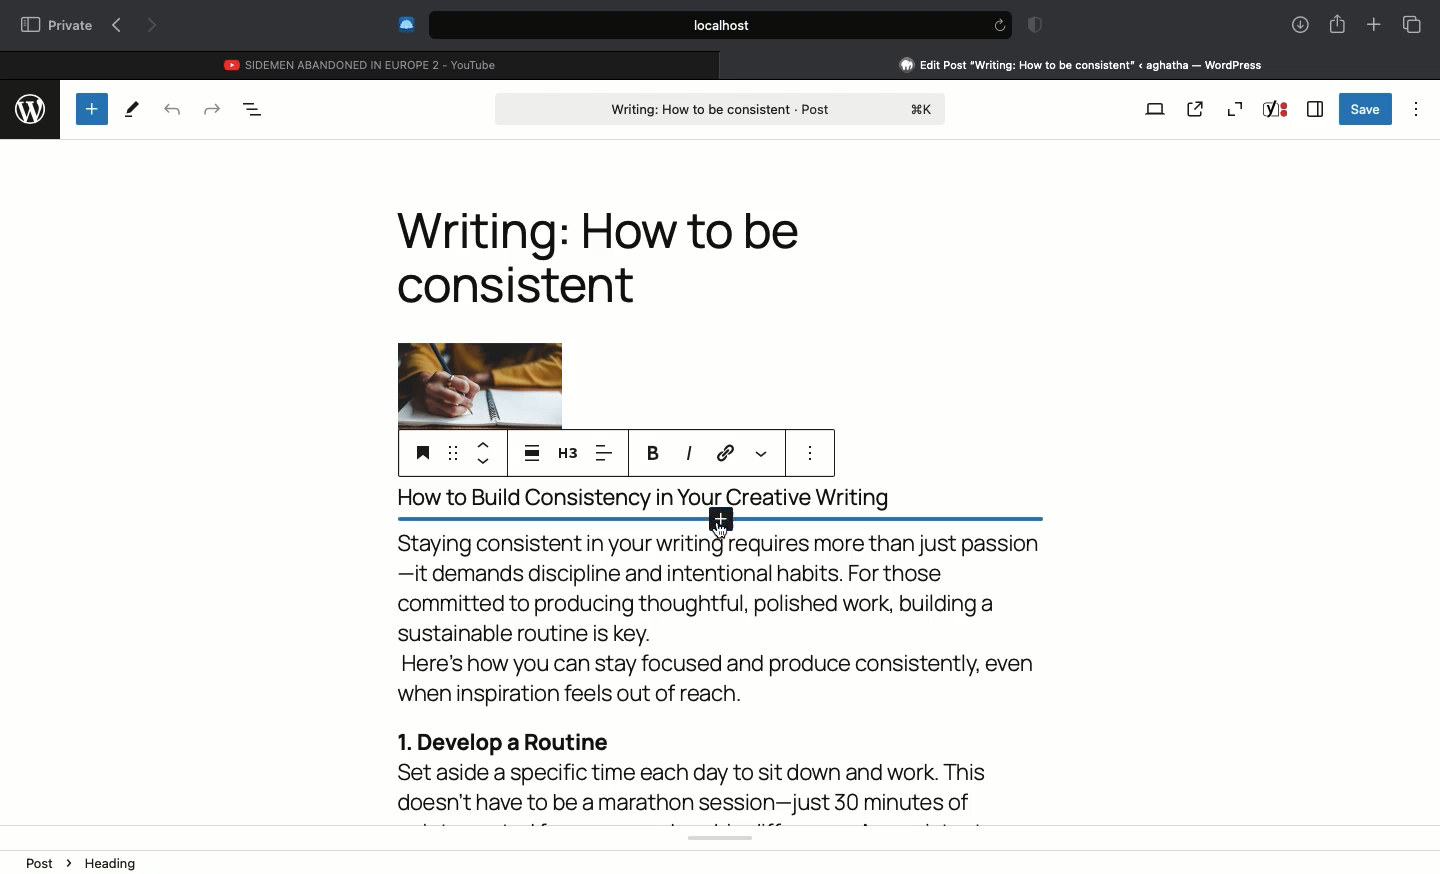  What do you see at coordinates (90, 108) in the screenshot?
I see `Add new block` at bounding box center [90, 108].